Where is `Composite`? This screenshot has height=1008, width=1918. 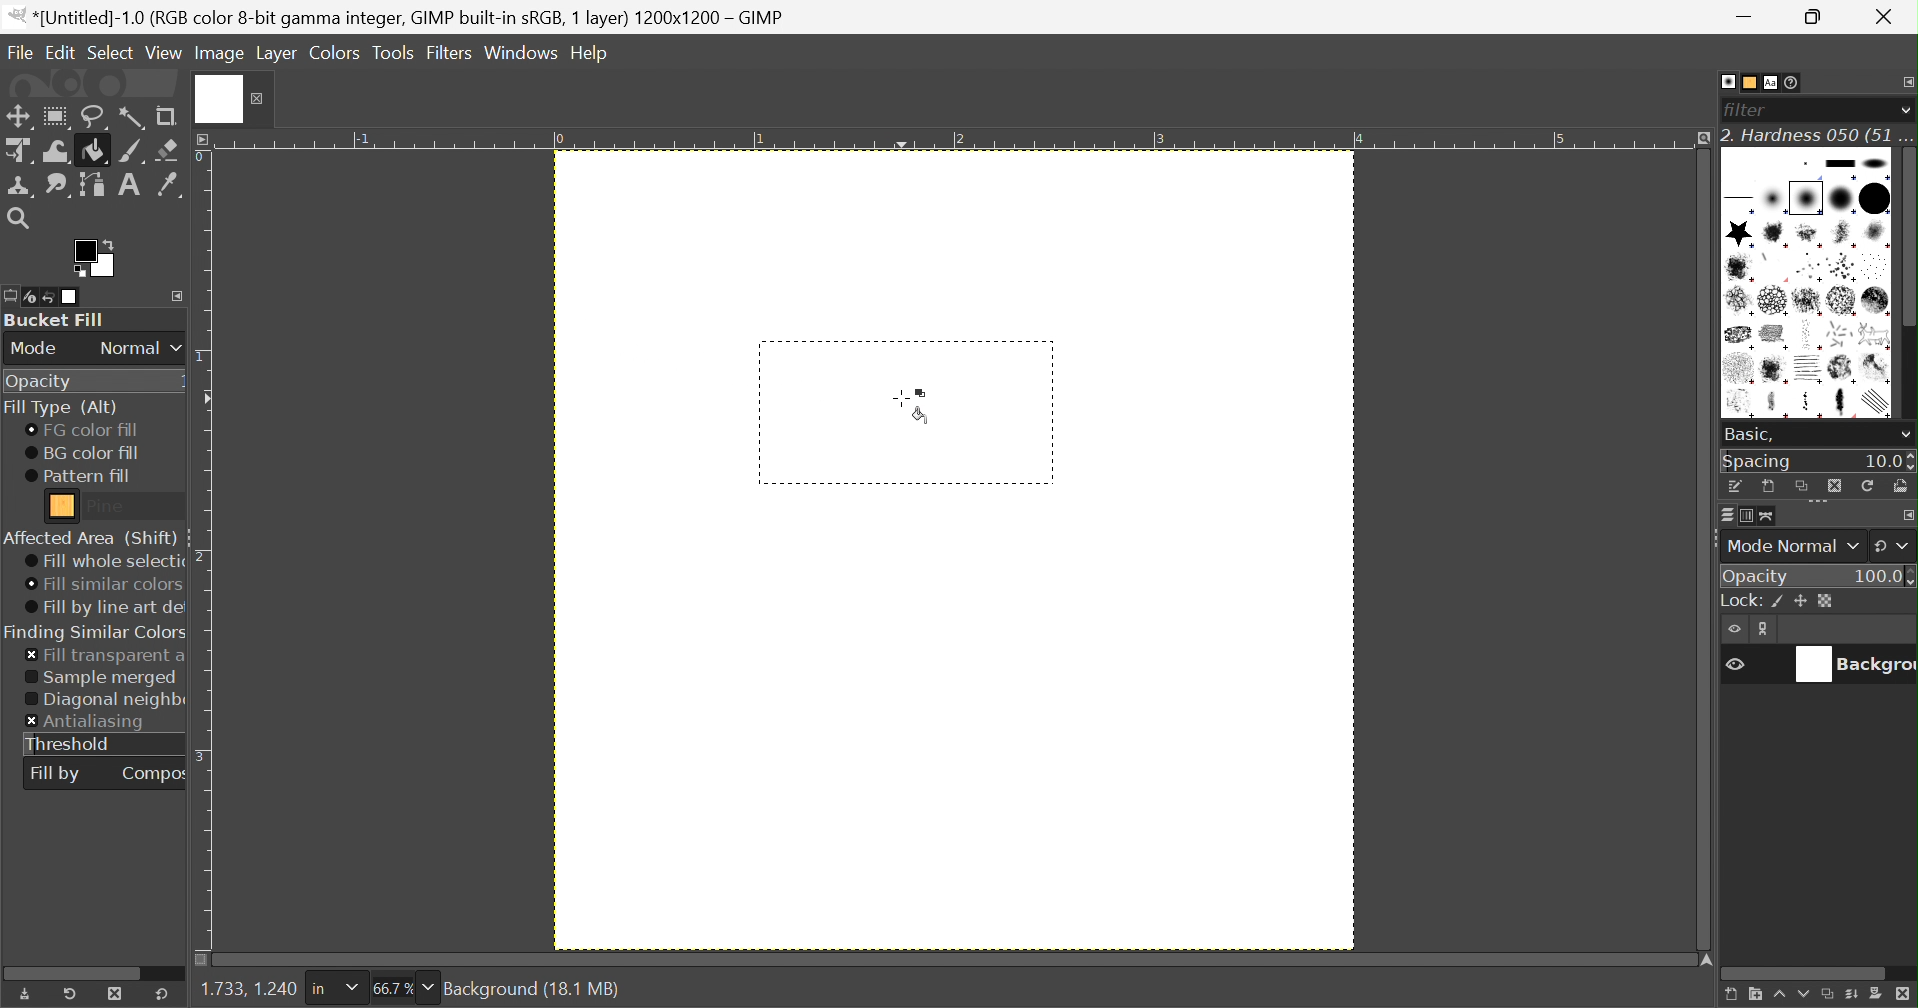
Composite is located at coordinates (155, 772).